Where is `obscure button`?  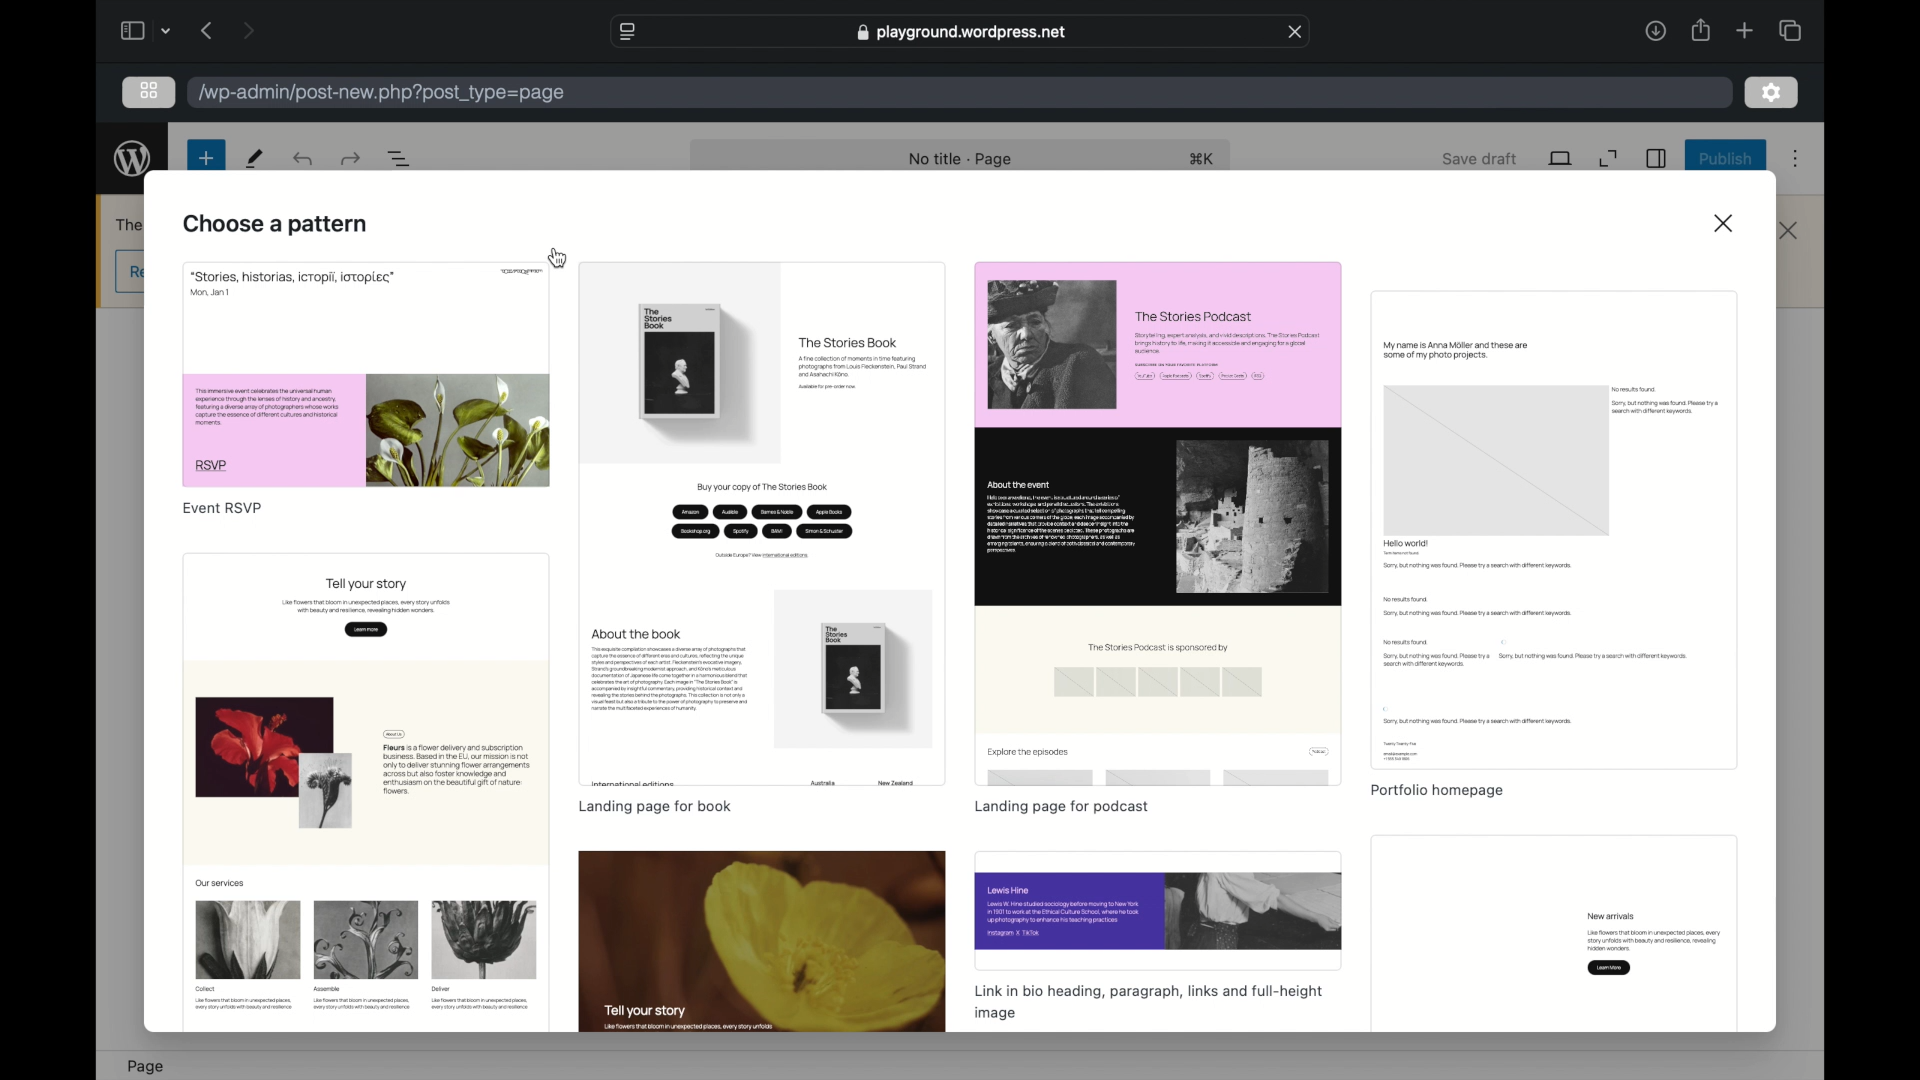 obscure button is located at coordinates (131, 273).